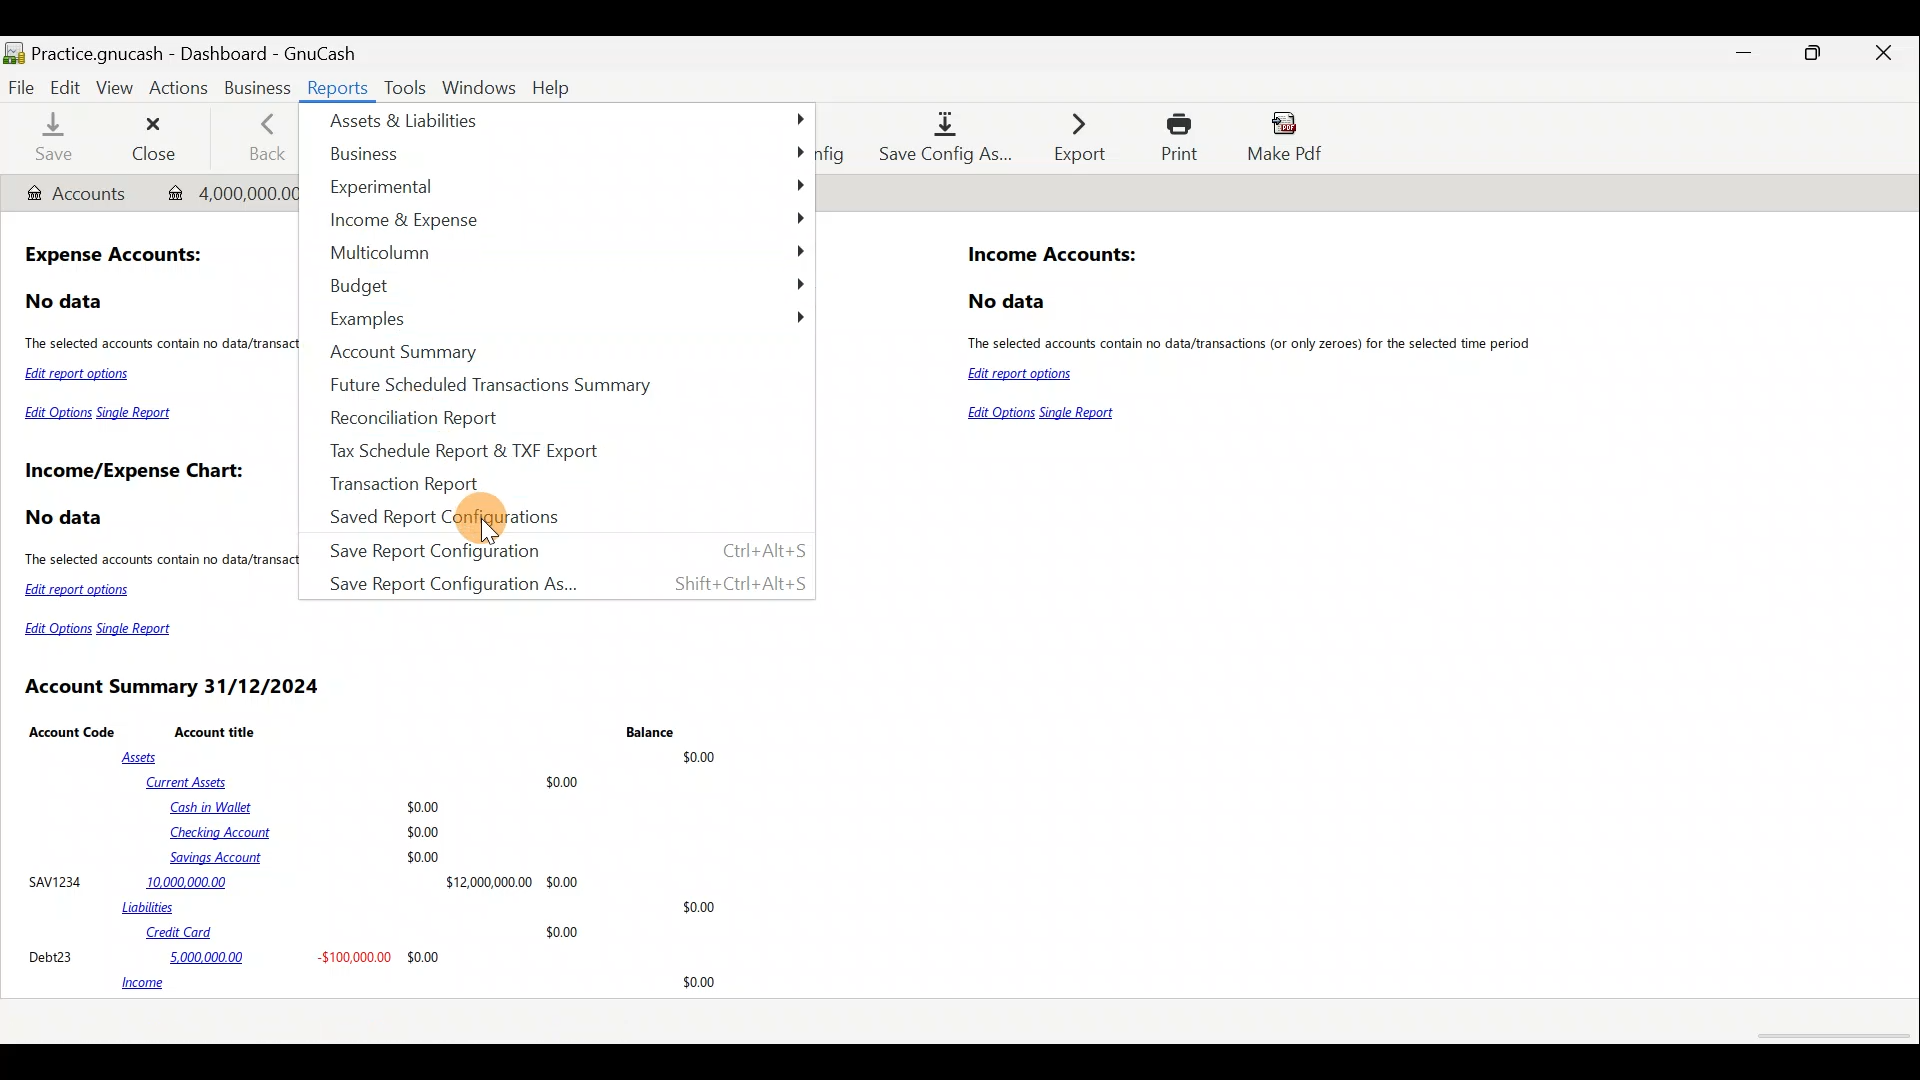 The width and height of the screenshot is (1920, 1080). What do you see at coordinates (66, 302) in the screenshot?
I see `No data` at bounding box center [66, 302].